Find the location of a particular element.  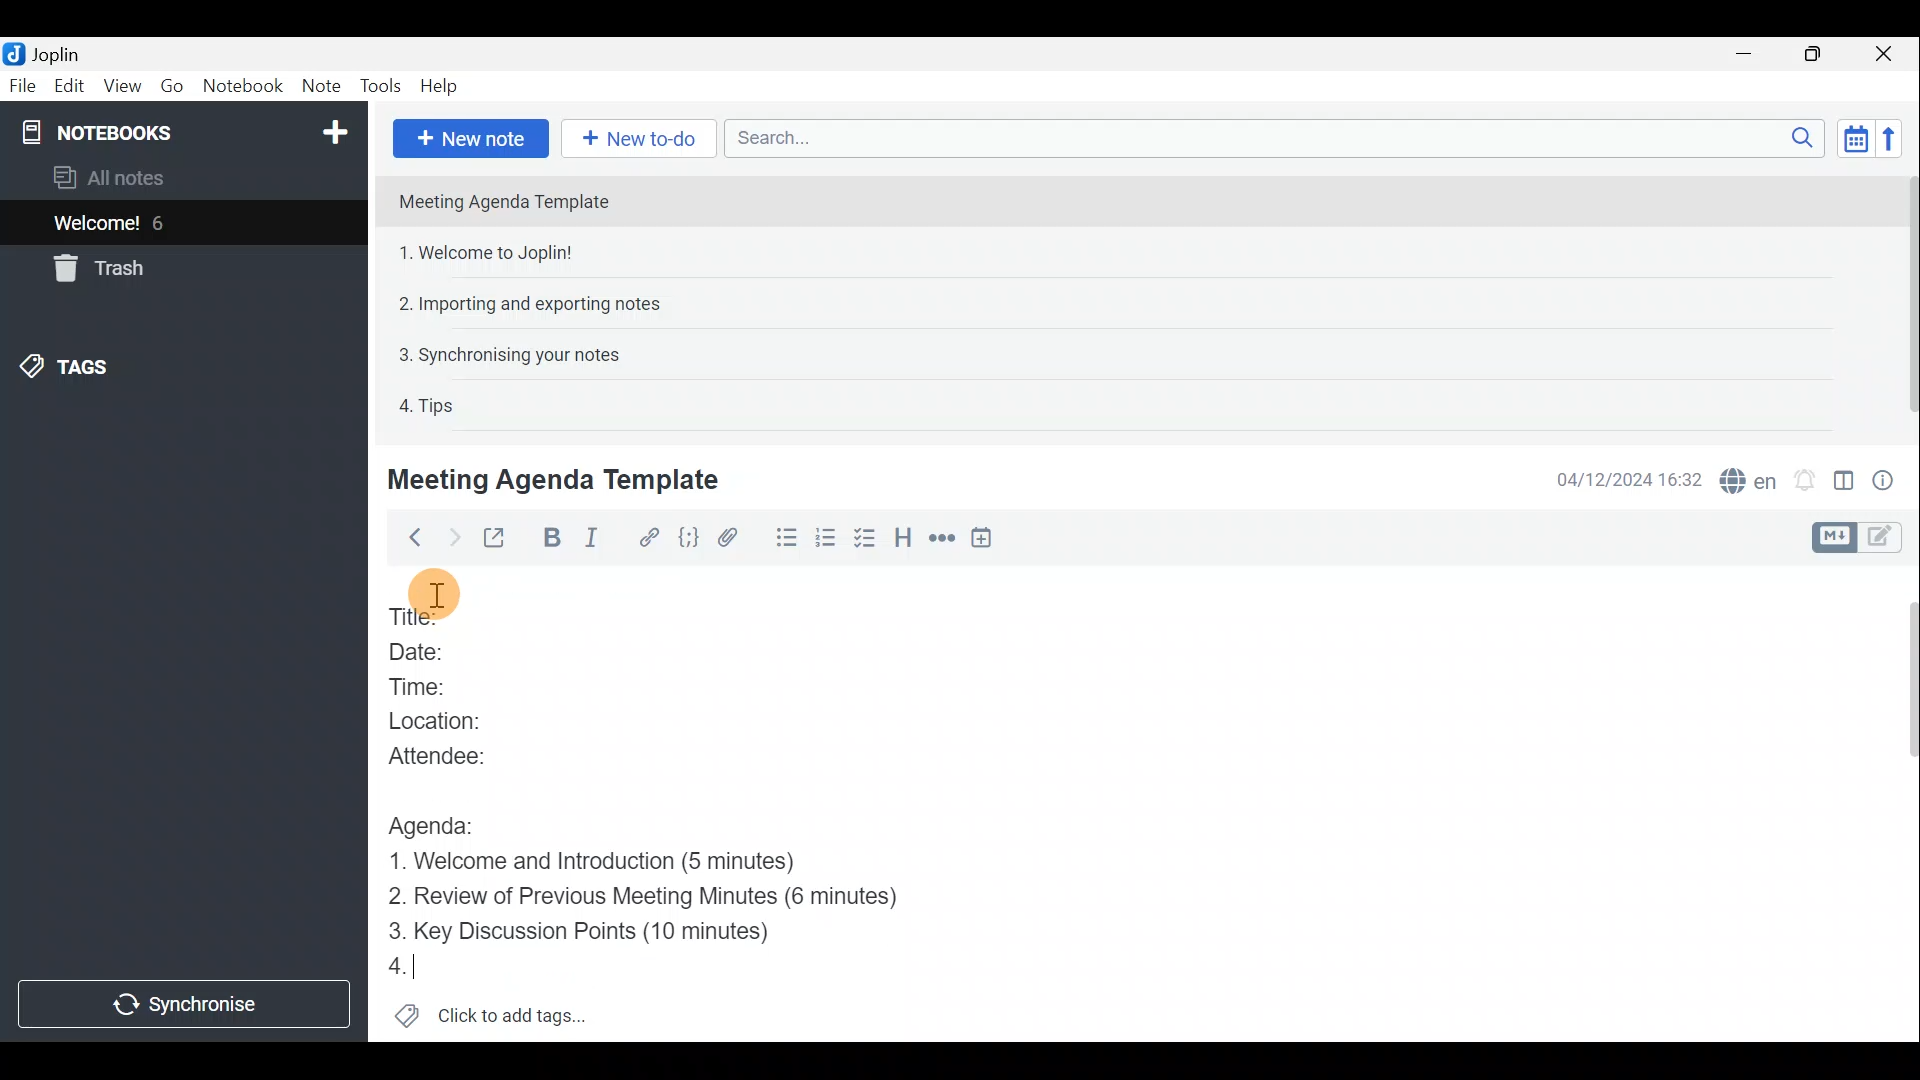

1. Welcome and Introduction (5 minutes) is located at coordinates (627, 863).